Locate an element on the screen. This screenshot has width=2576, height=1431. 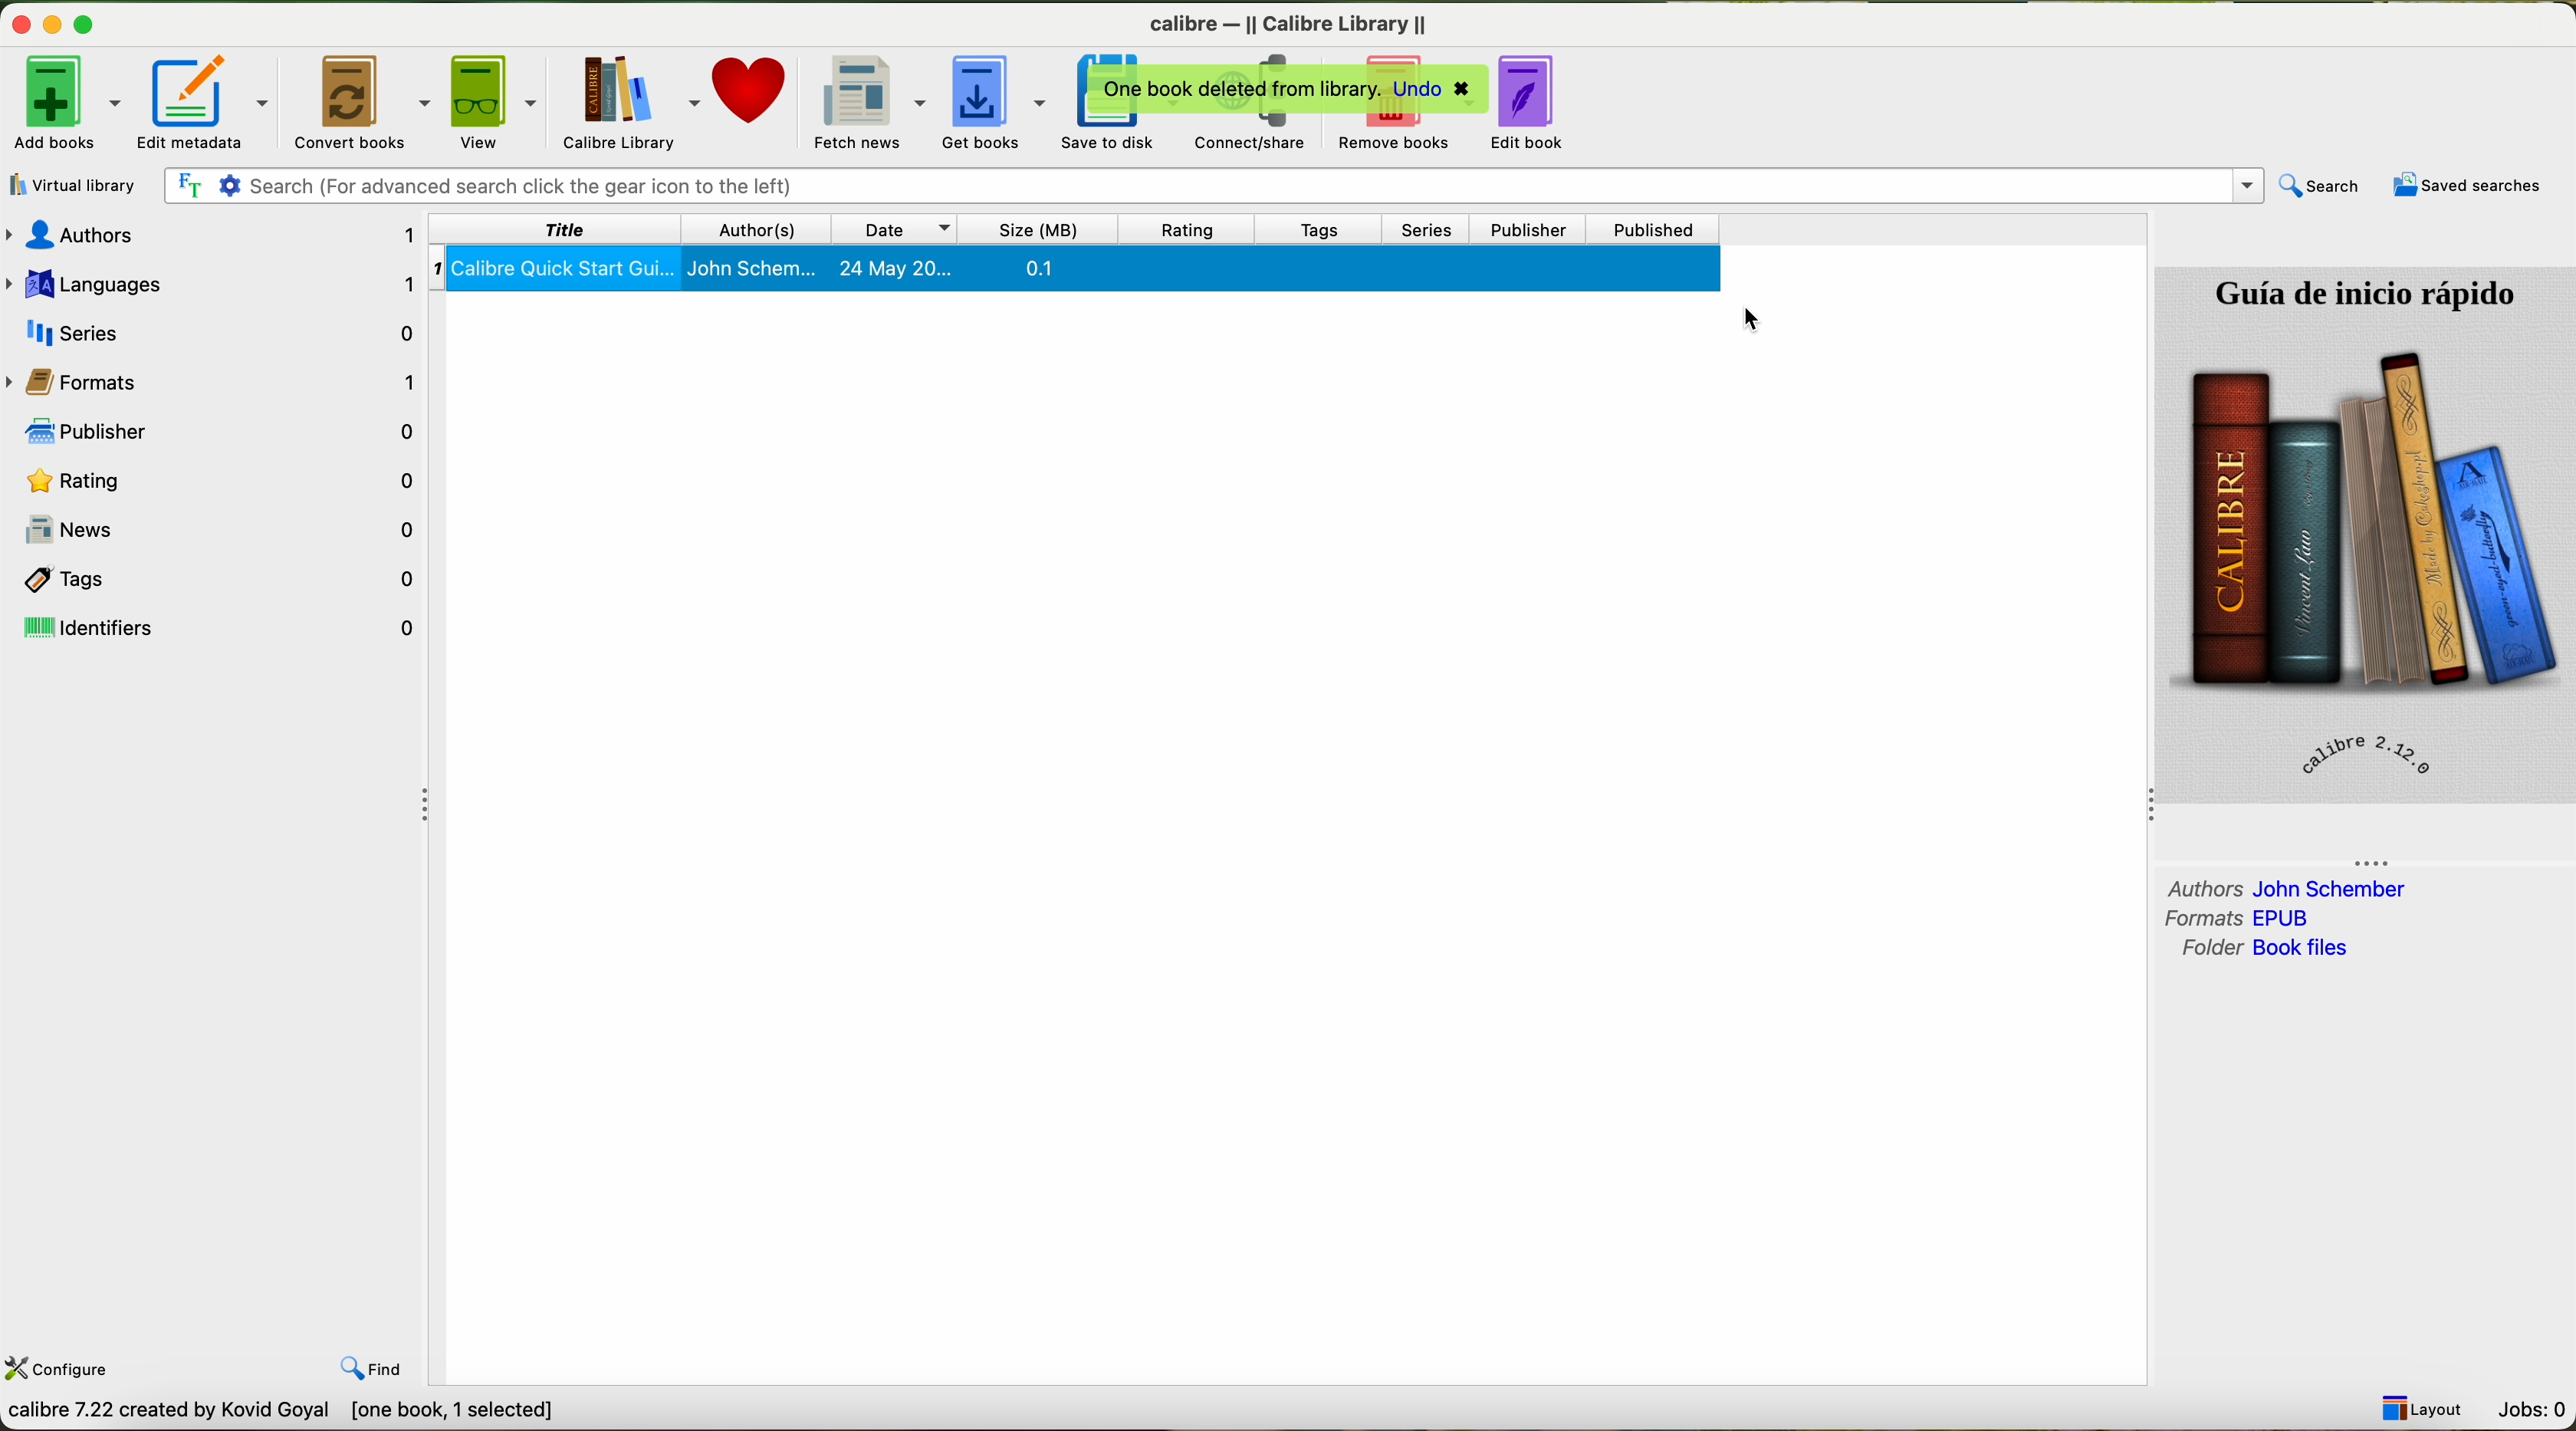
search bar is located at coordinates (1214, 185).